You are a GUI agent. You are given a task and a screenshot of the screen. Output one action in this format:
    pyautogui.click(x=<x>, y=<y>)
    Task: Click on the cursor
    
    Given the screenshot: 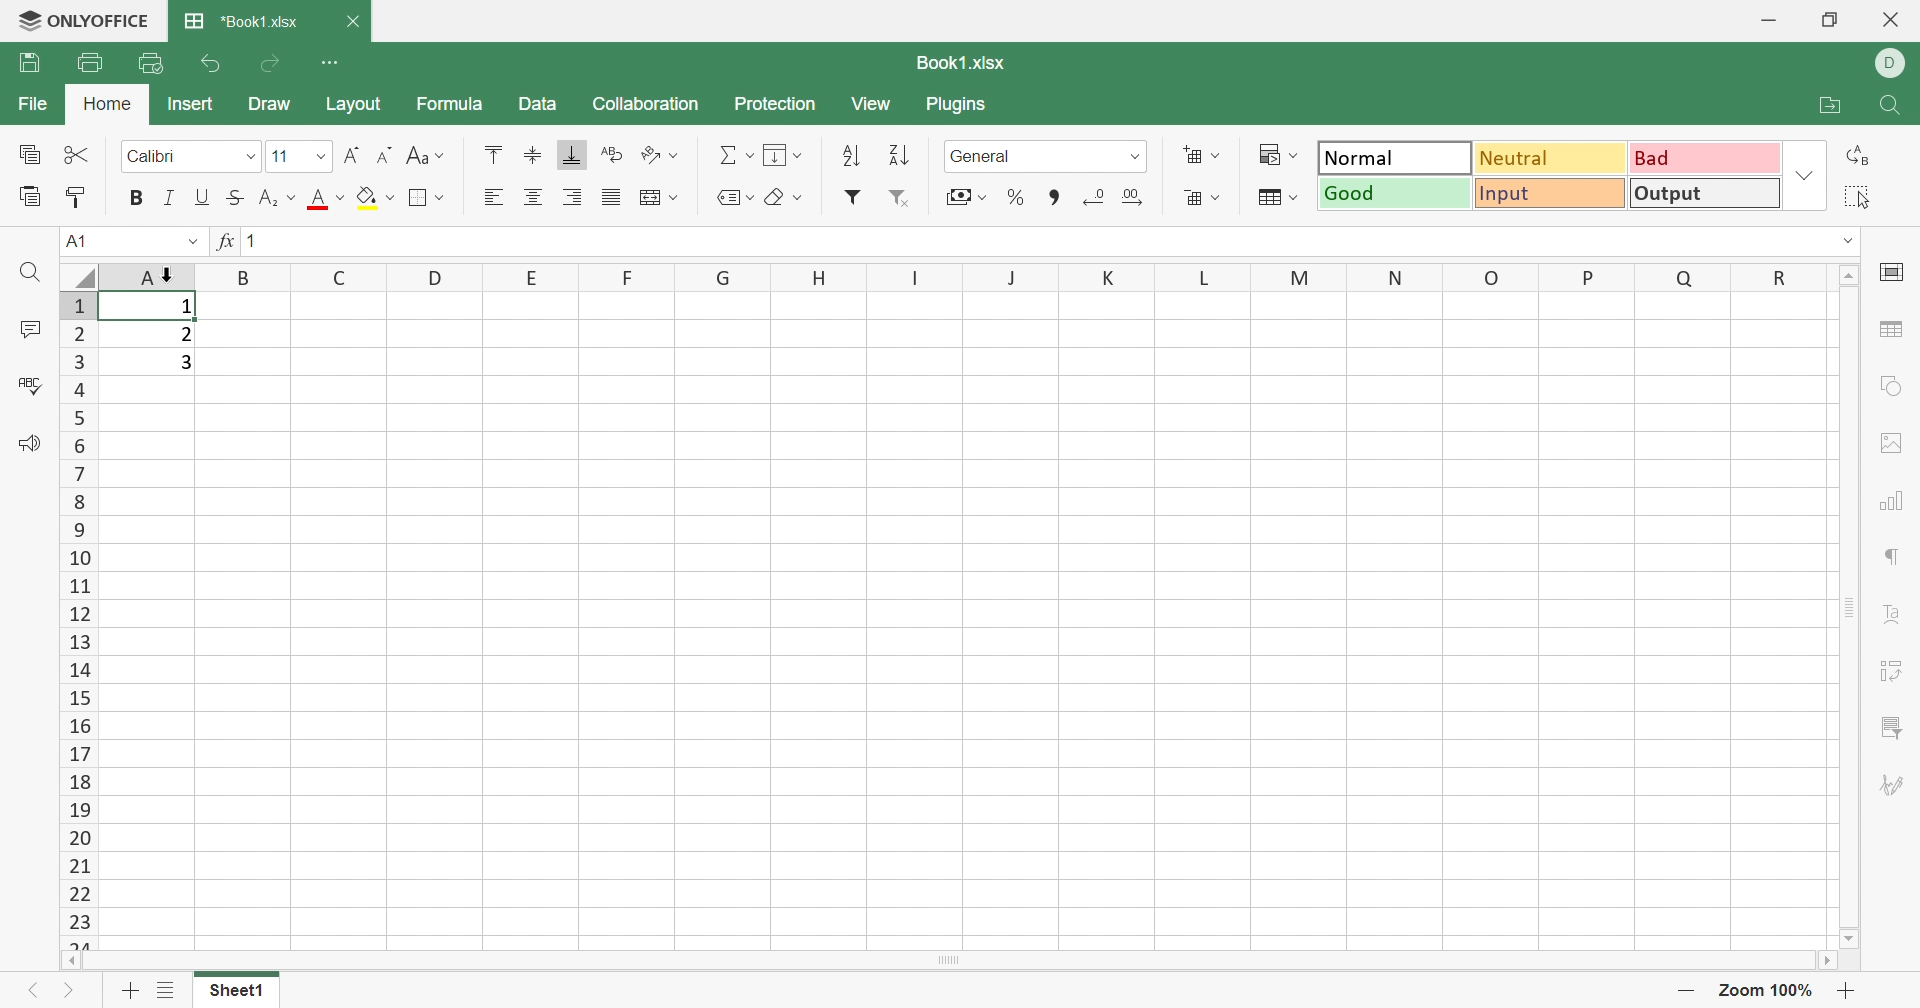 What is the action you would take?
    pyautogui.click(x=169, y=273)
    